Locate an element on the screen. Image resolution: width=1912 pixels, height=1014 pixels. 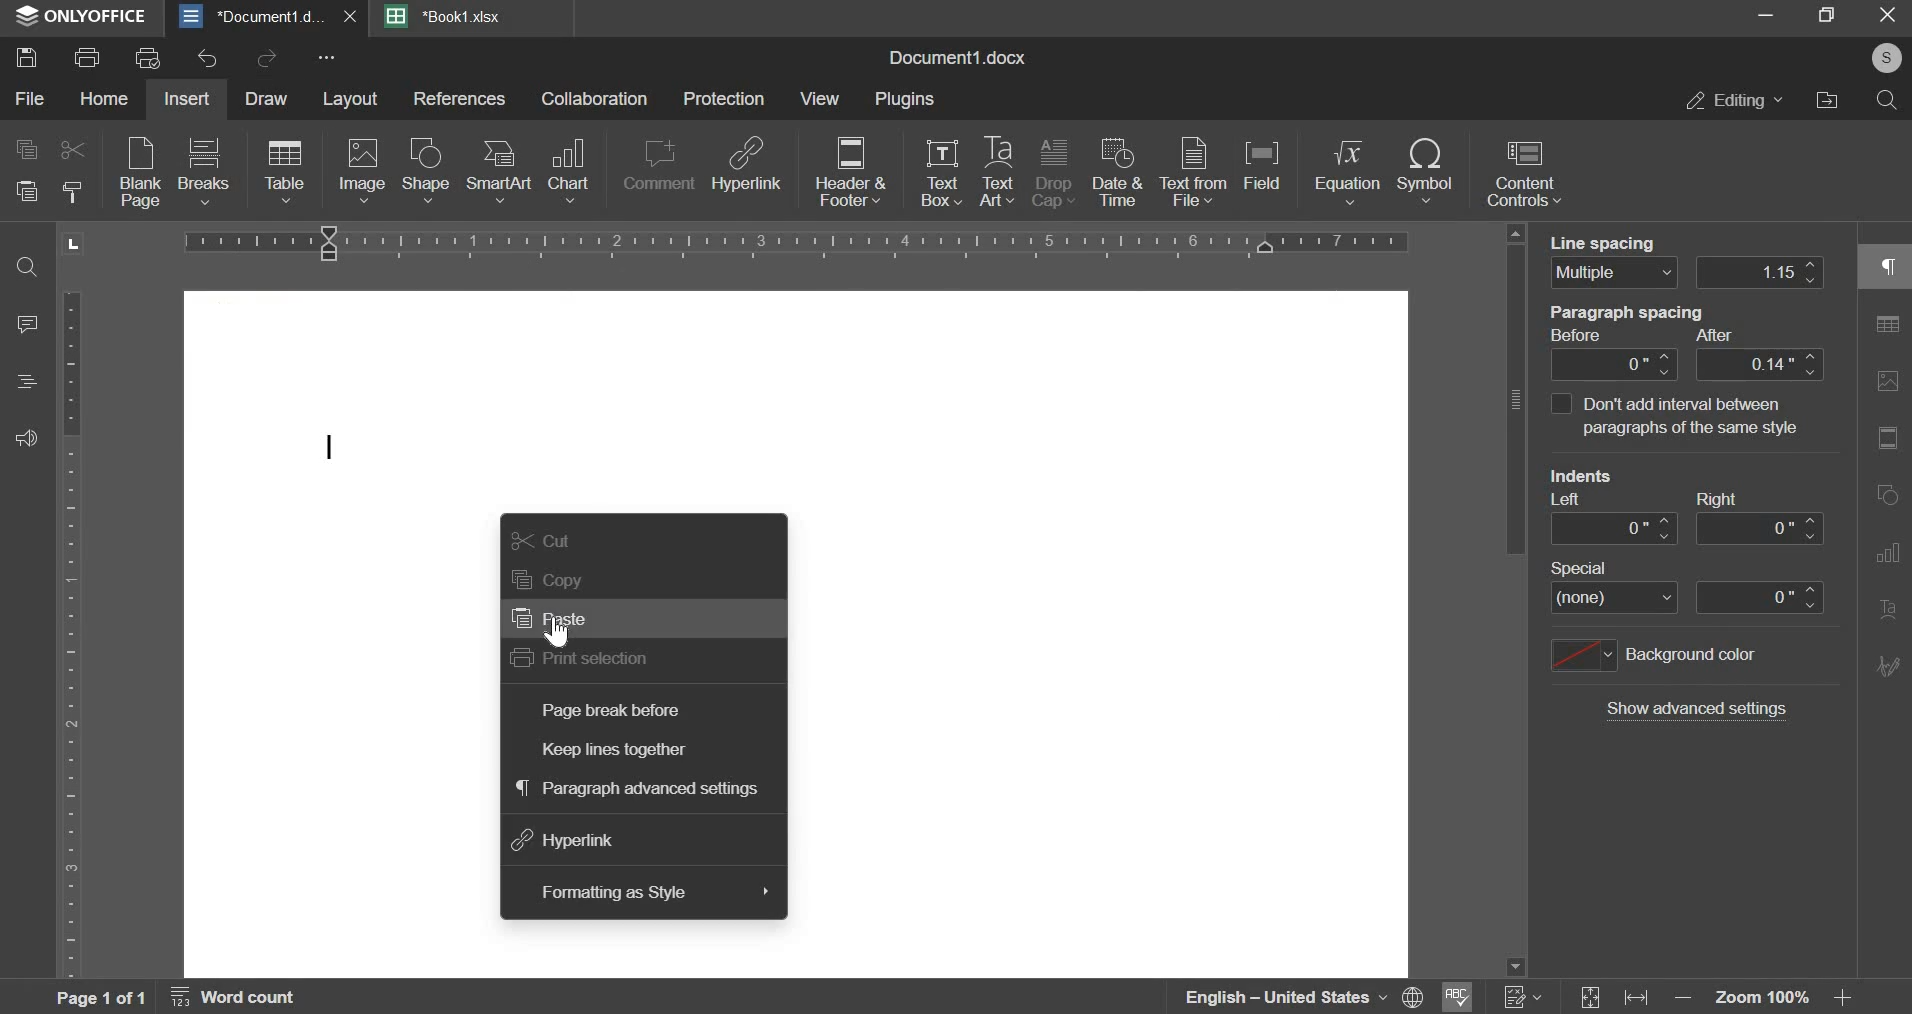
references is located at coordinates (460, 99).